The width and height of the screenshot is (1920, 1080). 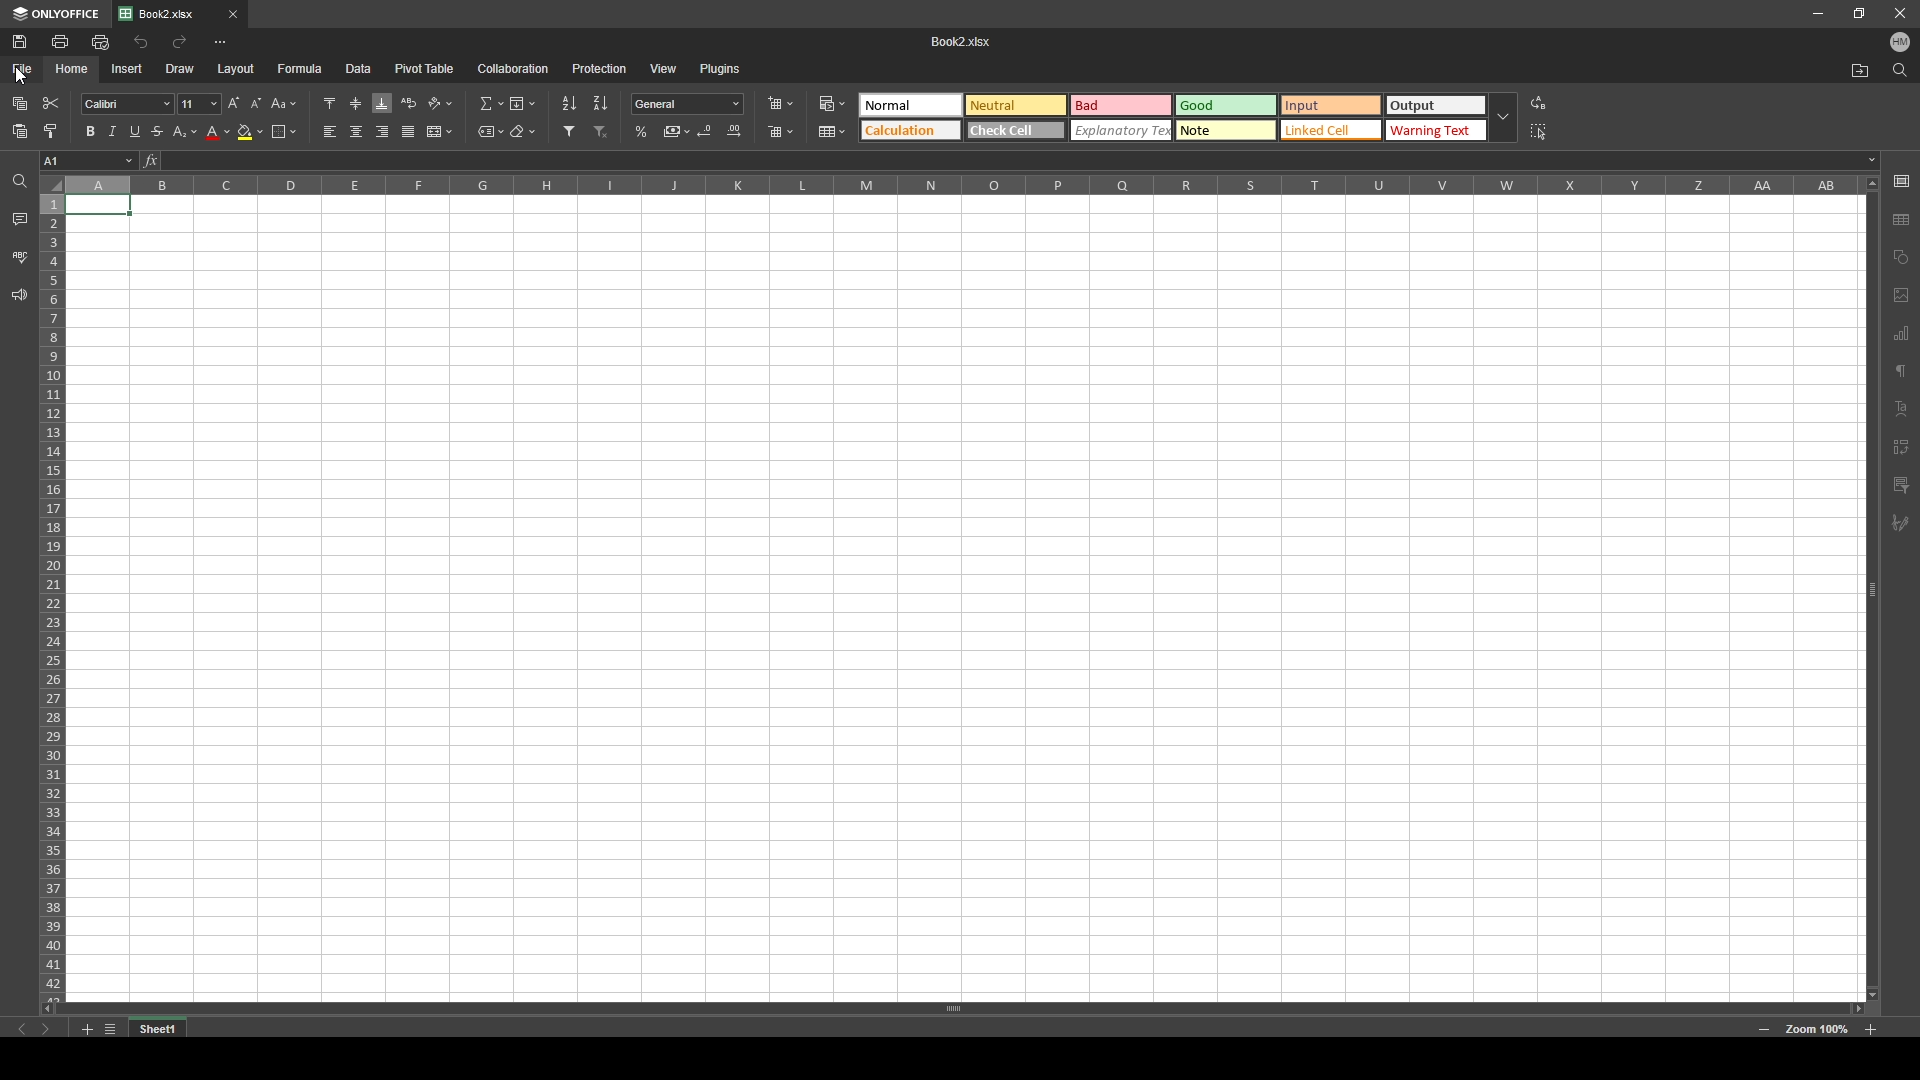 I want to click on Cursor, so click(x=18, y=74).